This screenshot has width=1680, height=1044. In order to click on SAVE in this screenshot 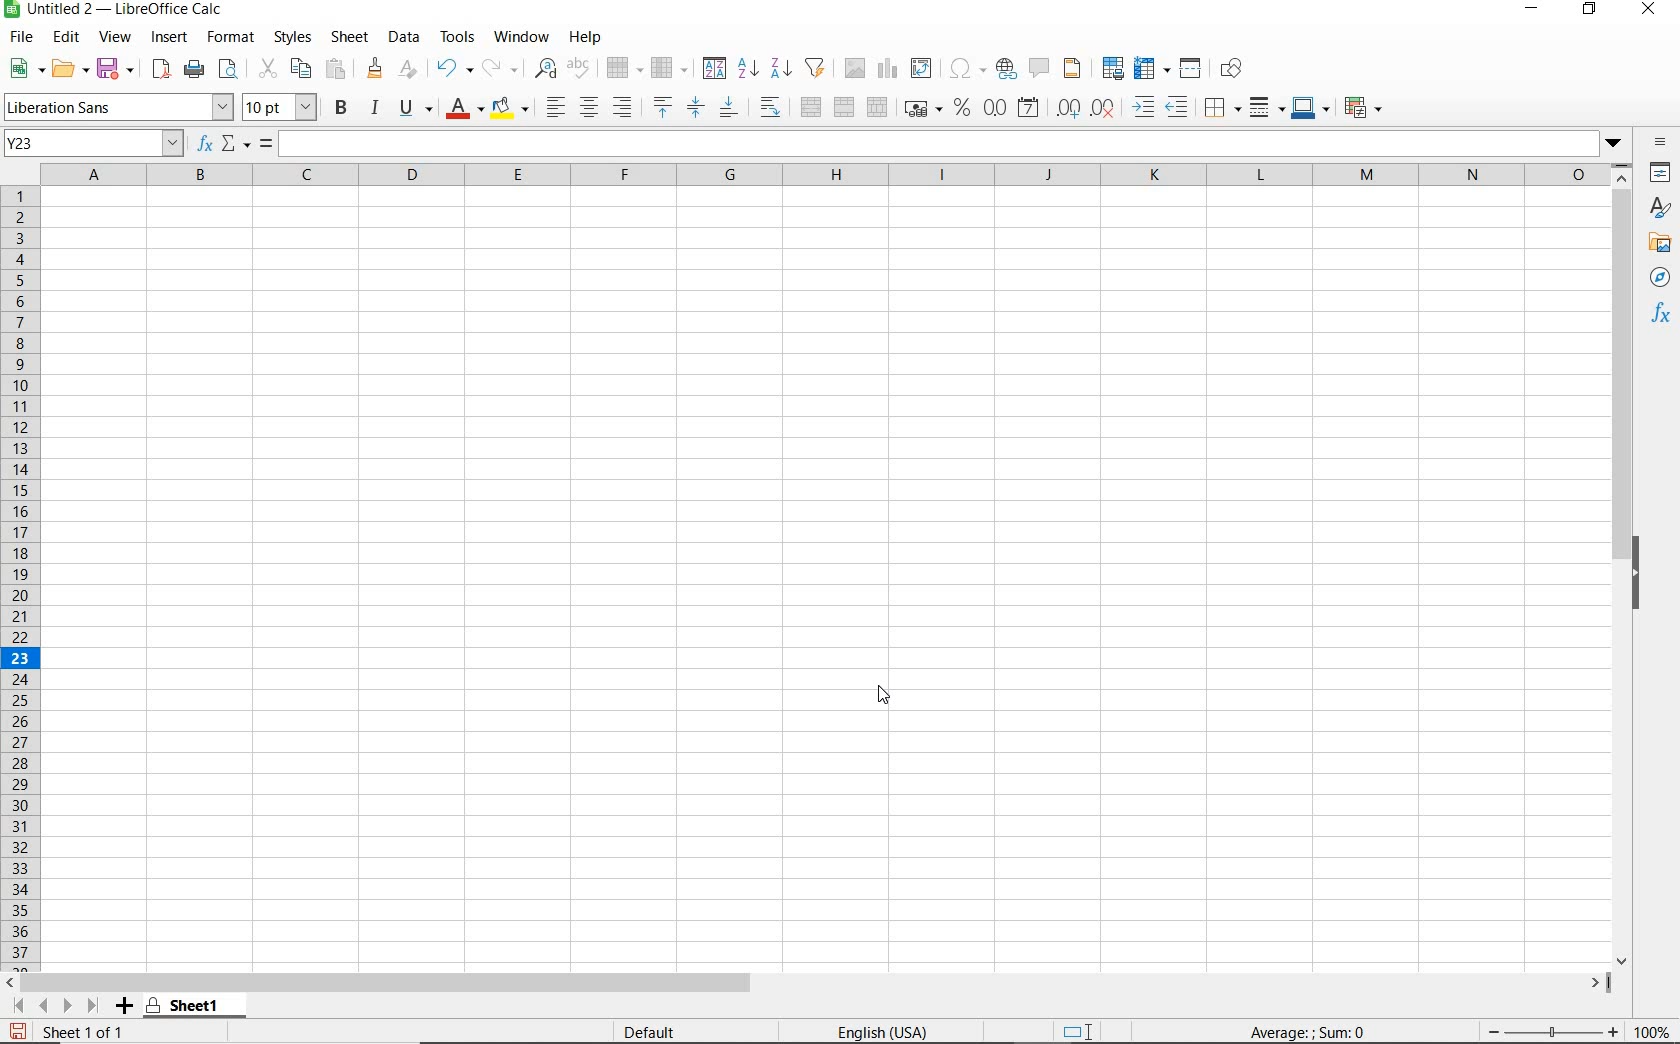, I will do `click(115, 68)`.